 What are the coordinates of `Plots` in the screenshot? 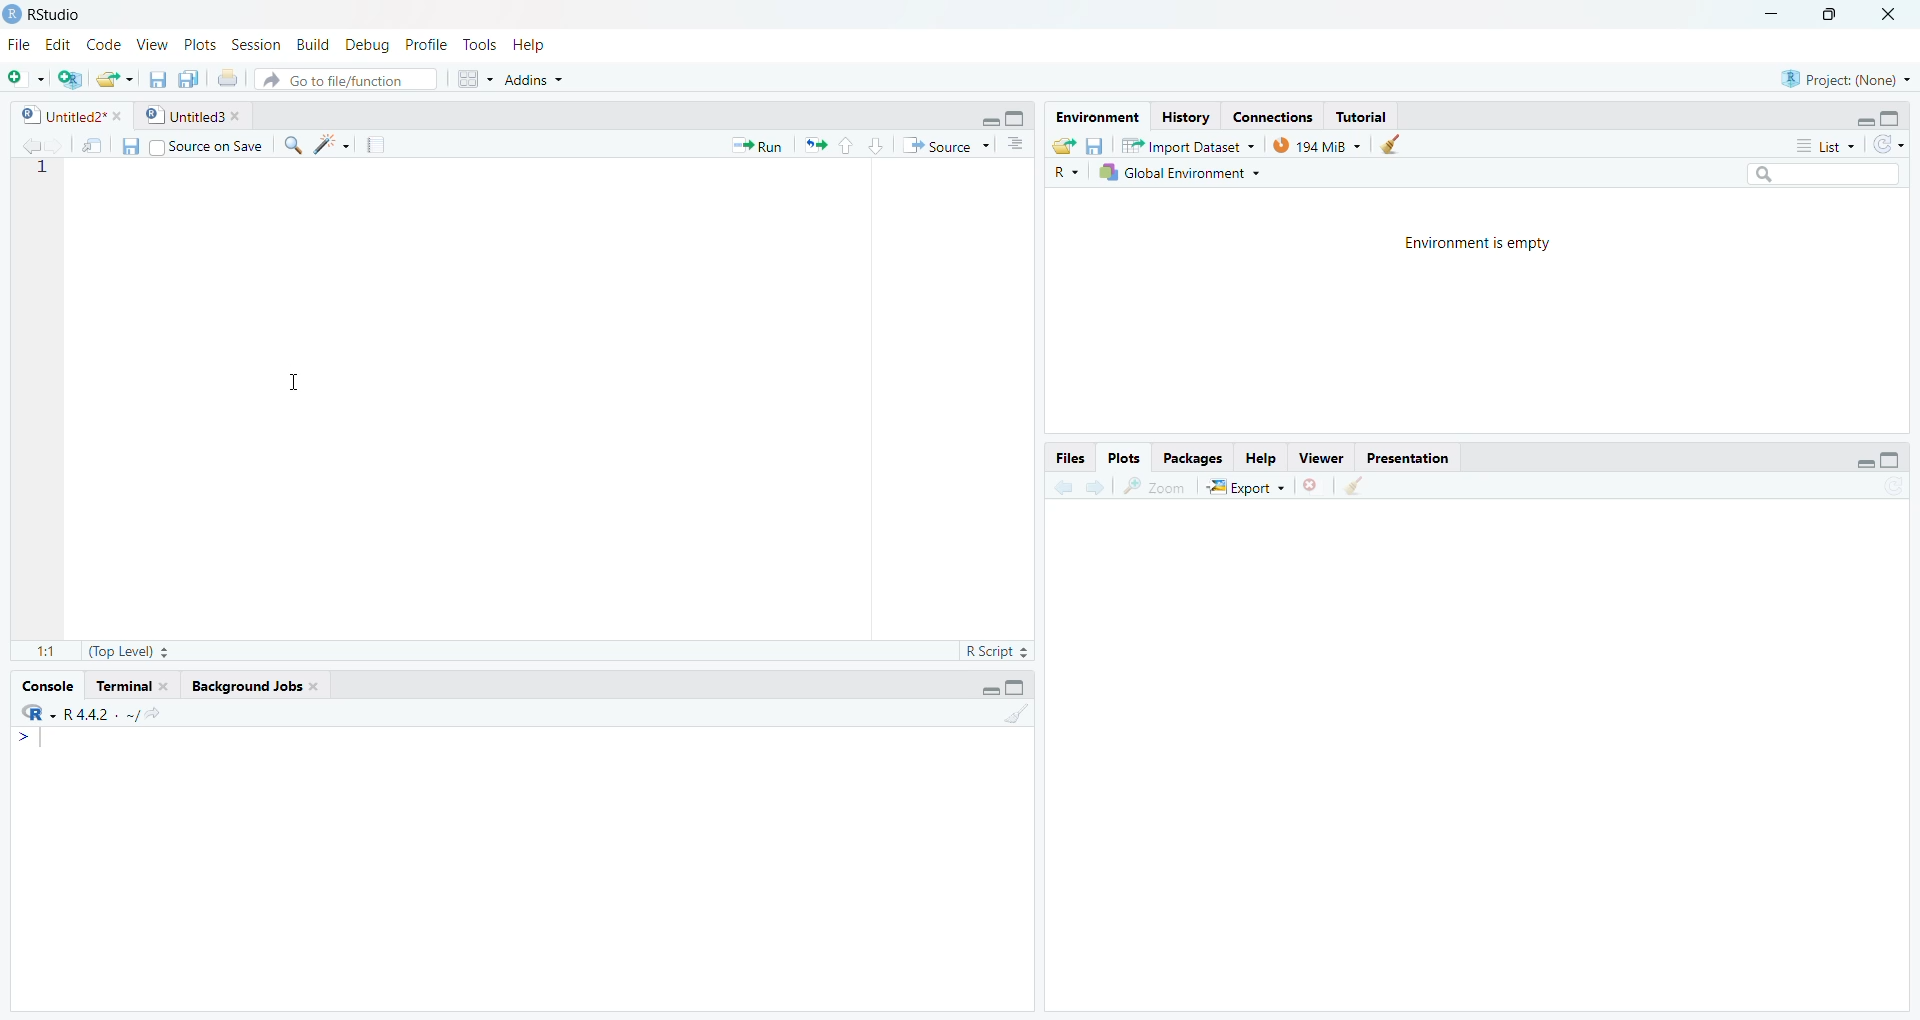 It's located at (197, 46).